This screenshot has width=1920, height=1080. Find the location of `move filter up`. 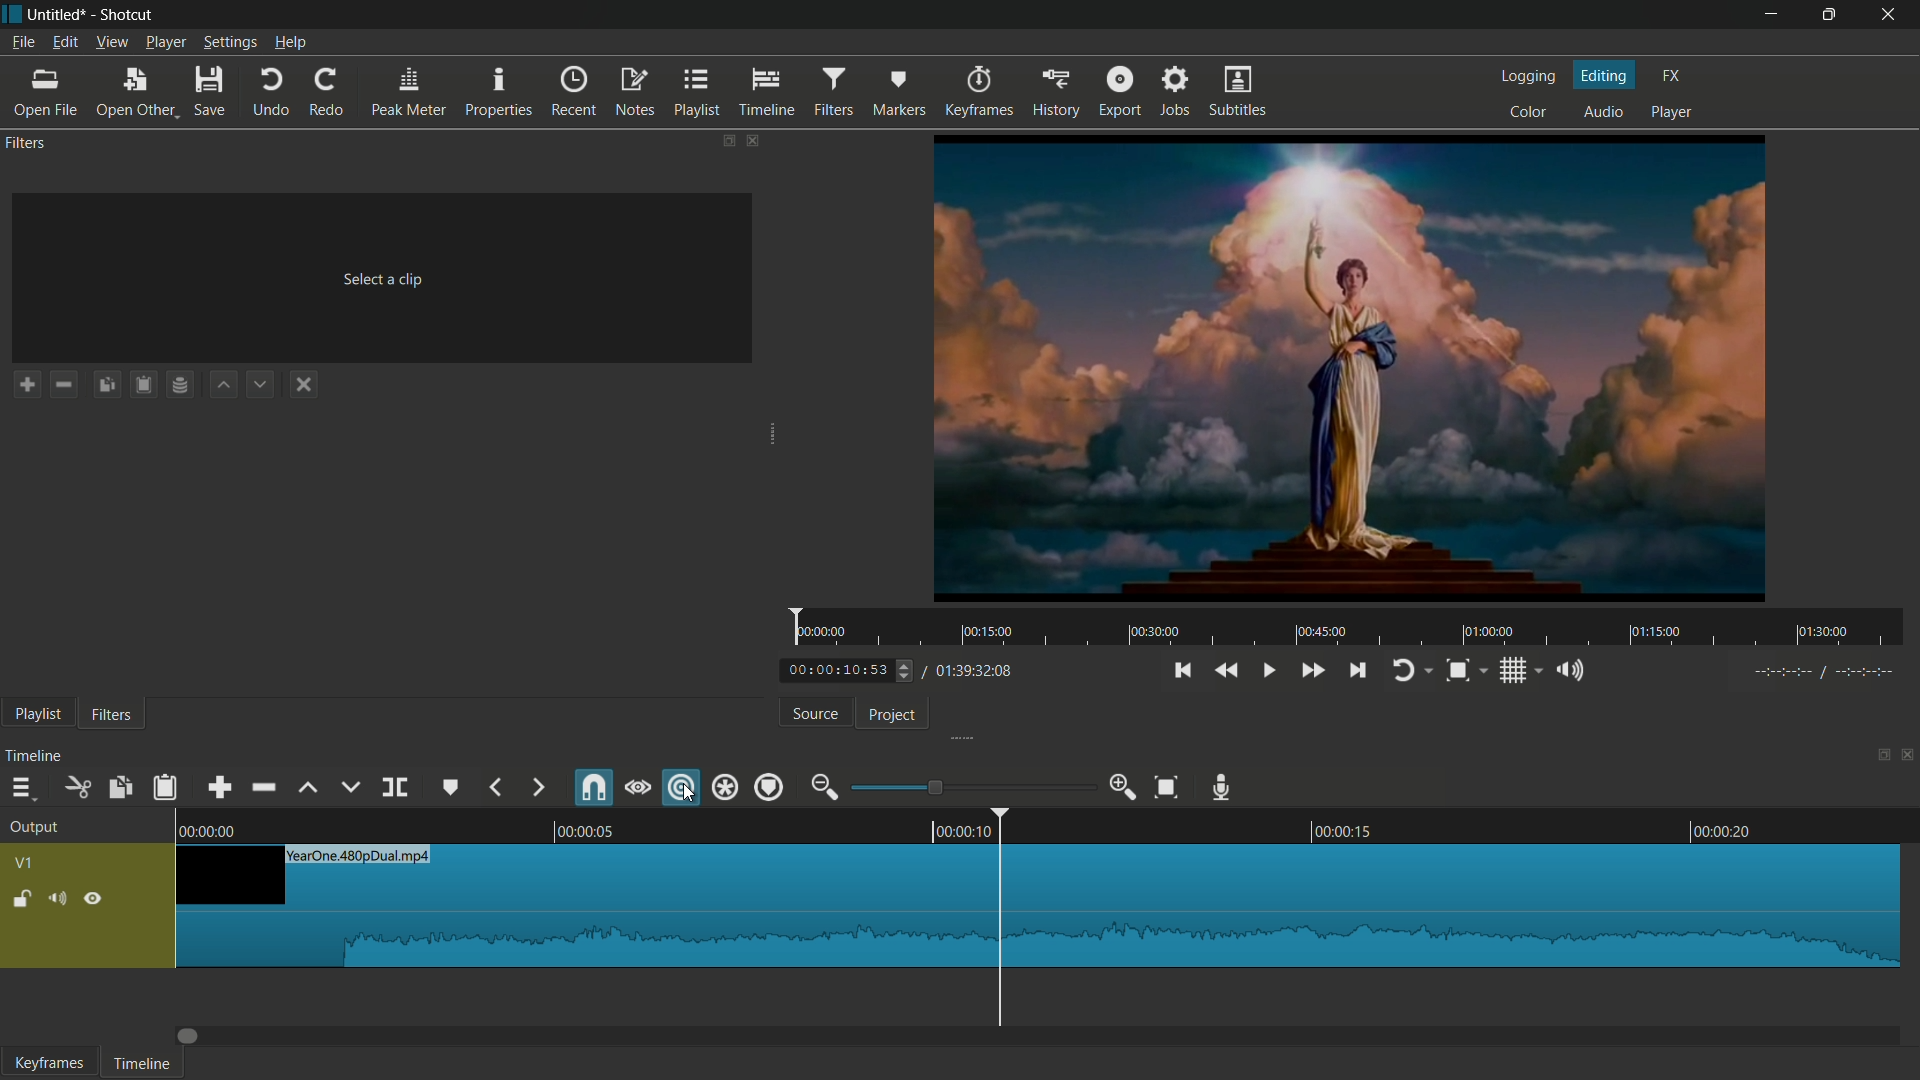

move filter up is located at coordinates (222, 384).